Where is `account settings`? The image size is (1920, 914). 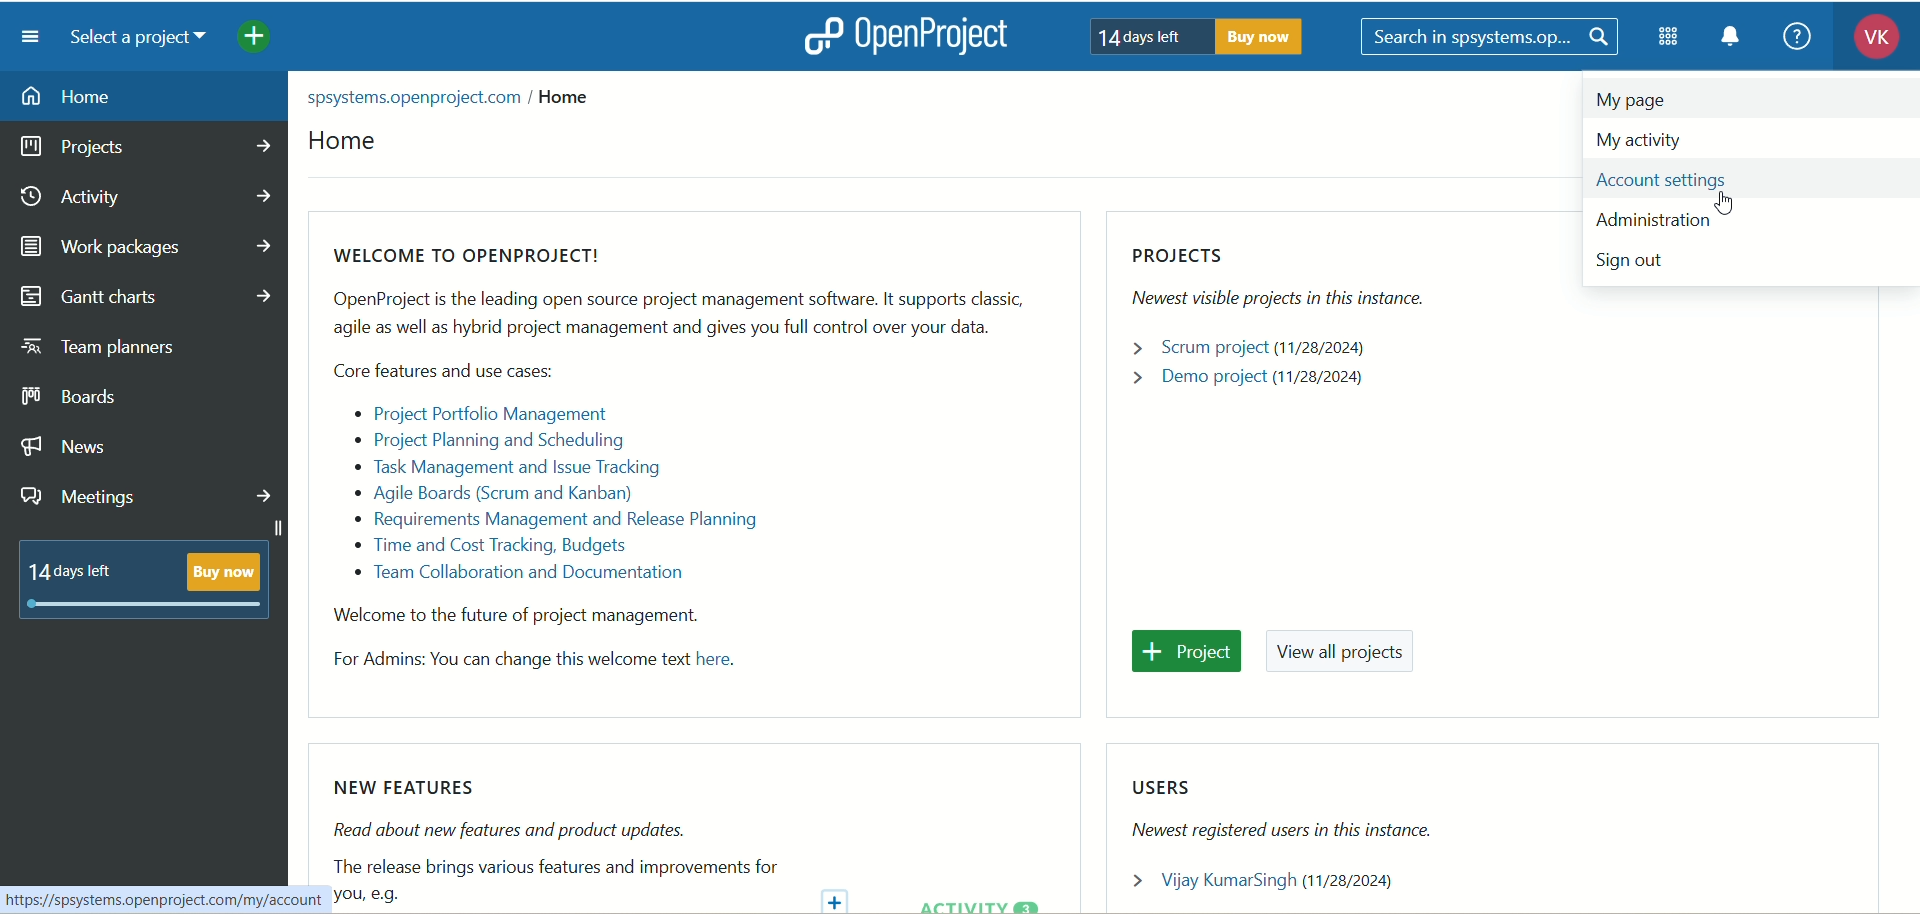
account settings is located at coordinates (1673, 179).